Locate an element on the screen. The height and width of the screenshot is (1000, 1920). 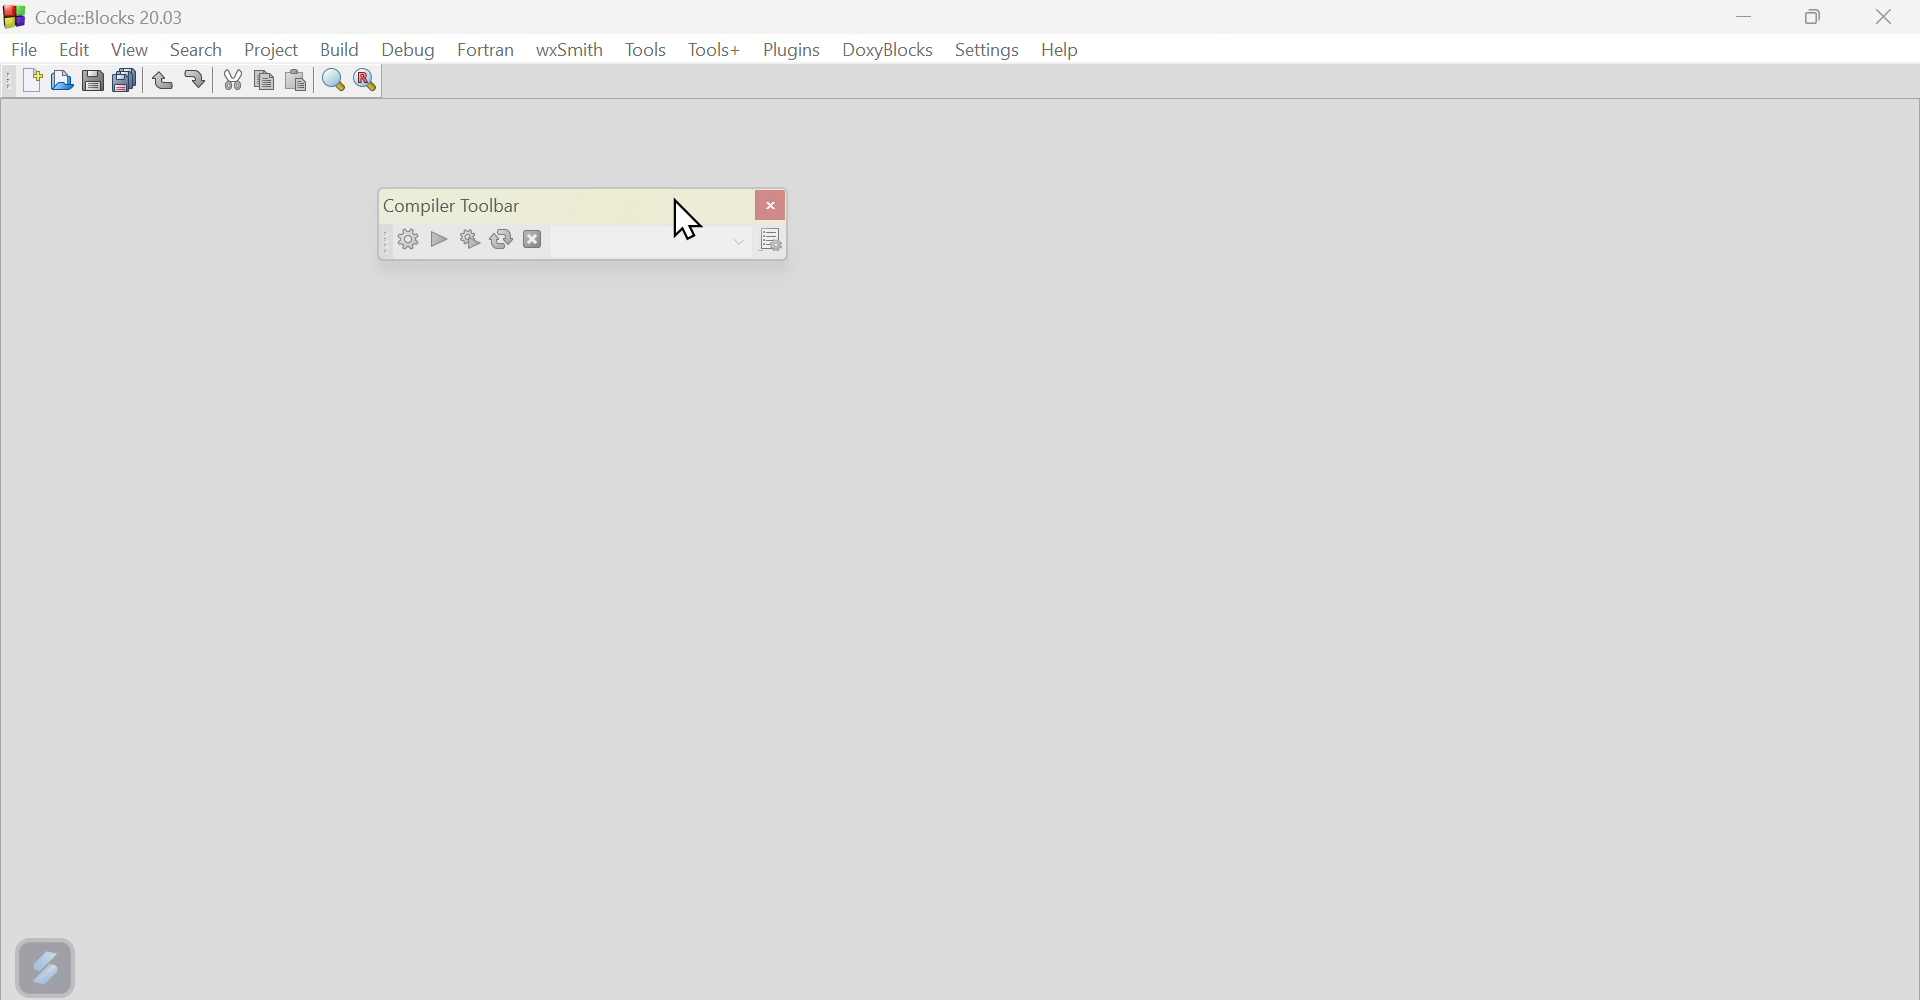
View is located at coordinates (131, 46).